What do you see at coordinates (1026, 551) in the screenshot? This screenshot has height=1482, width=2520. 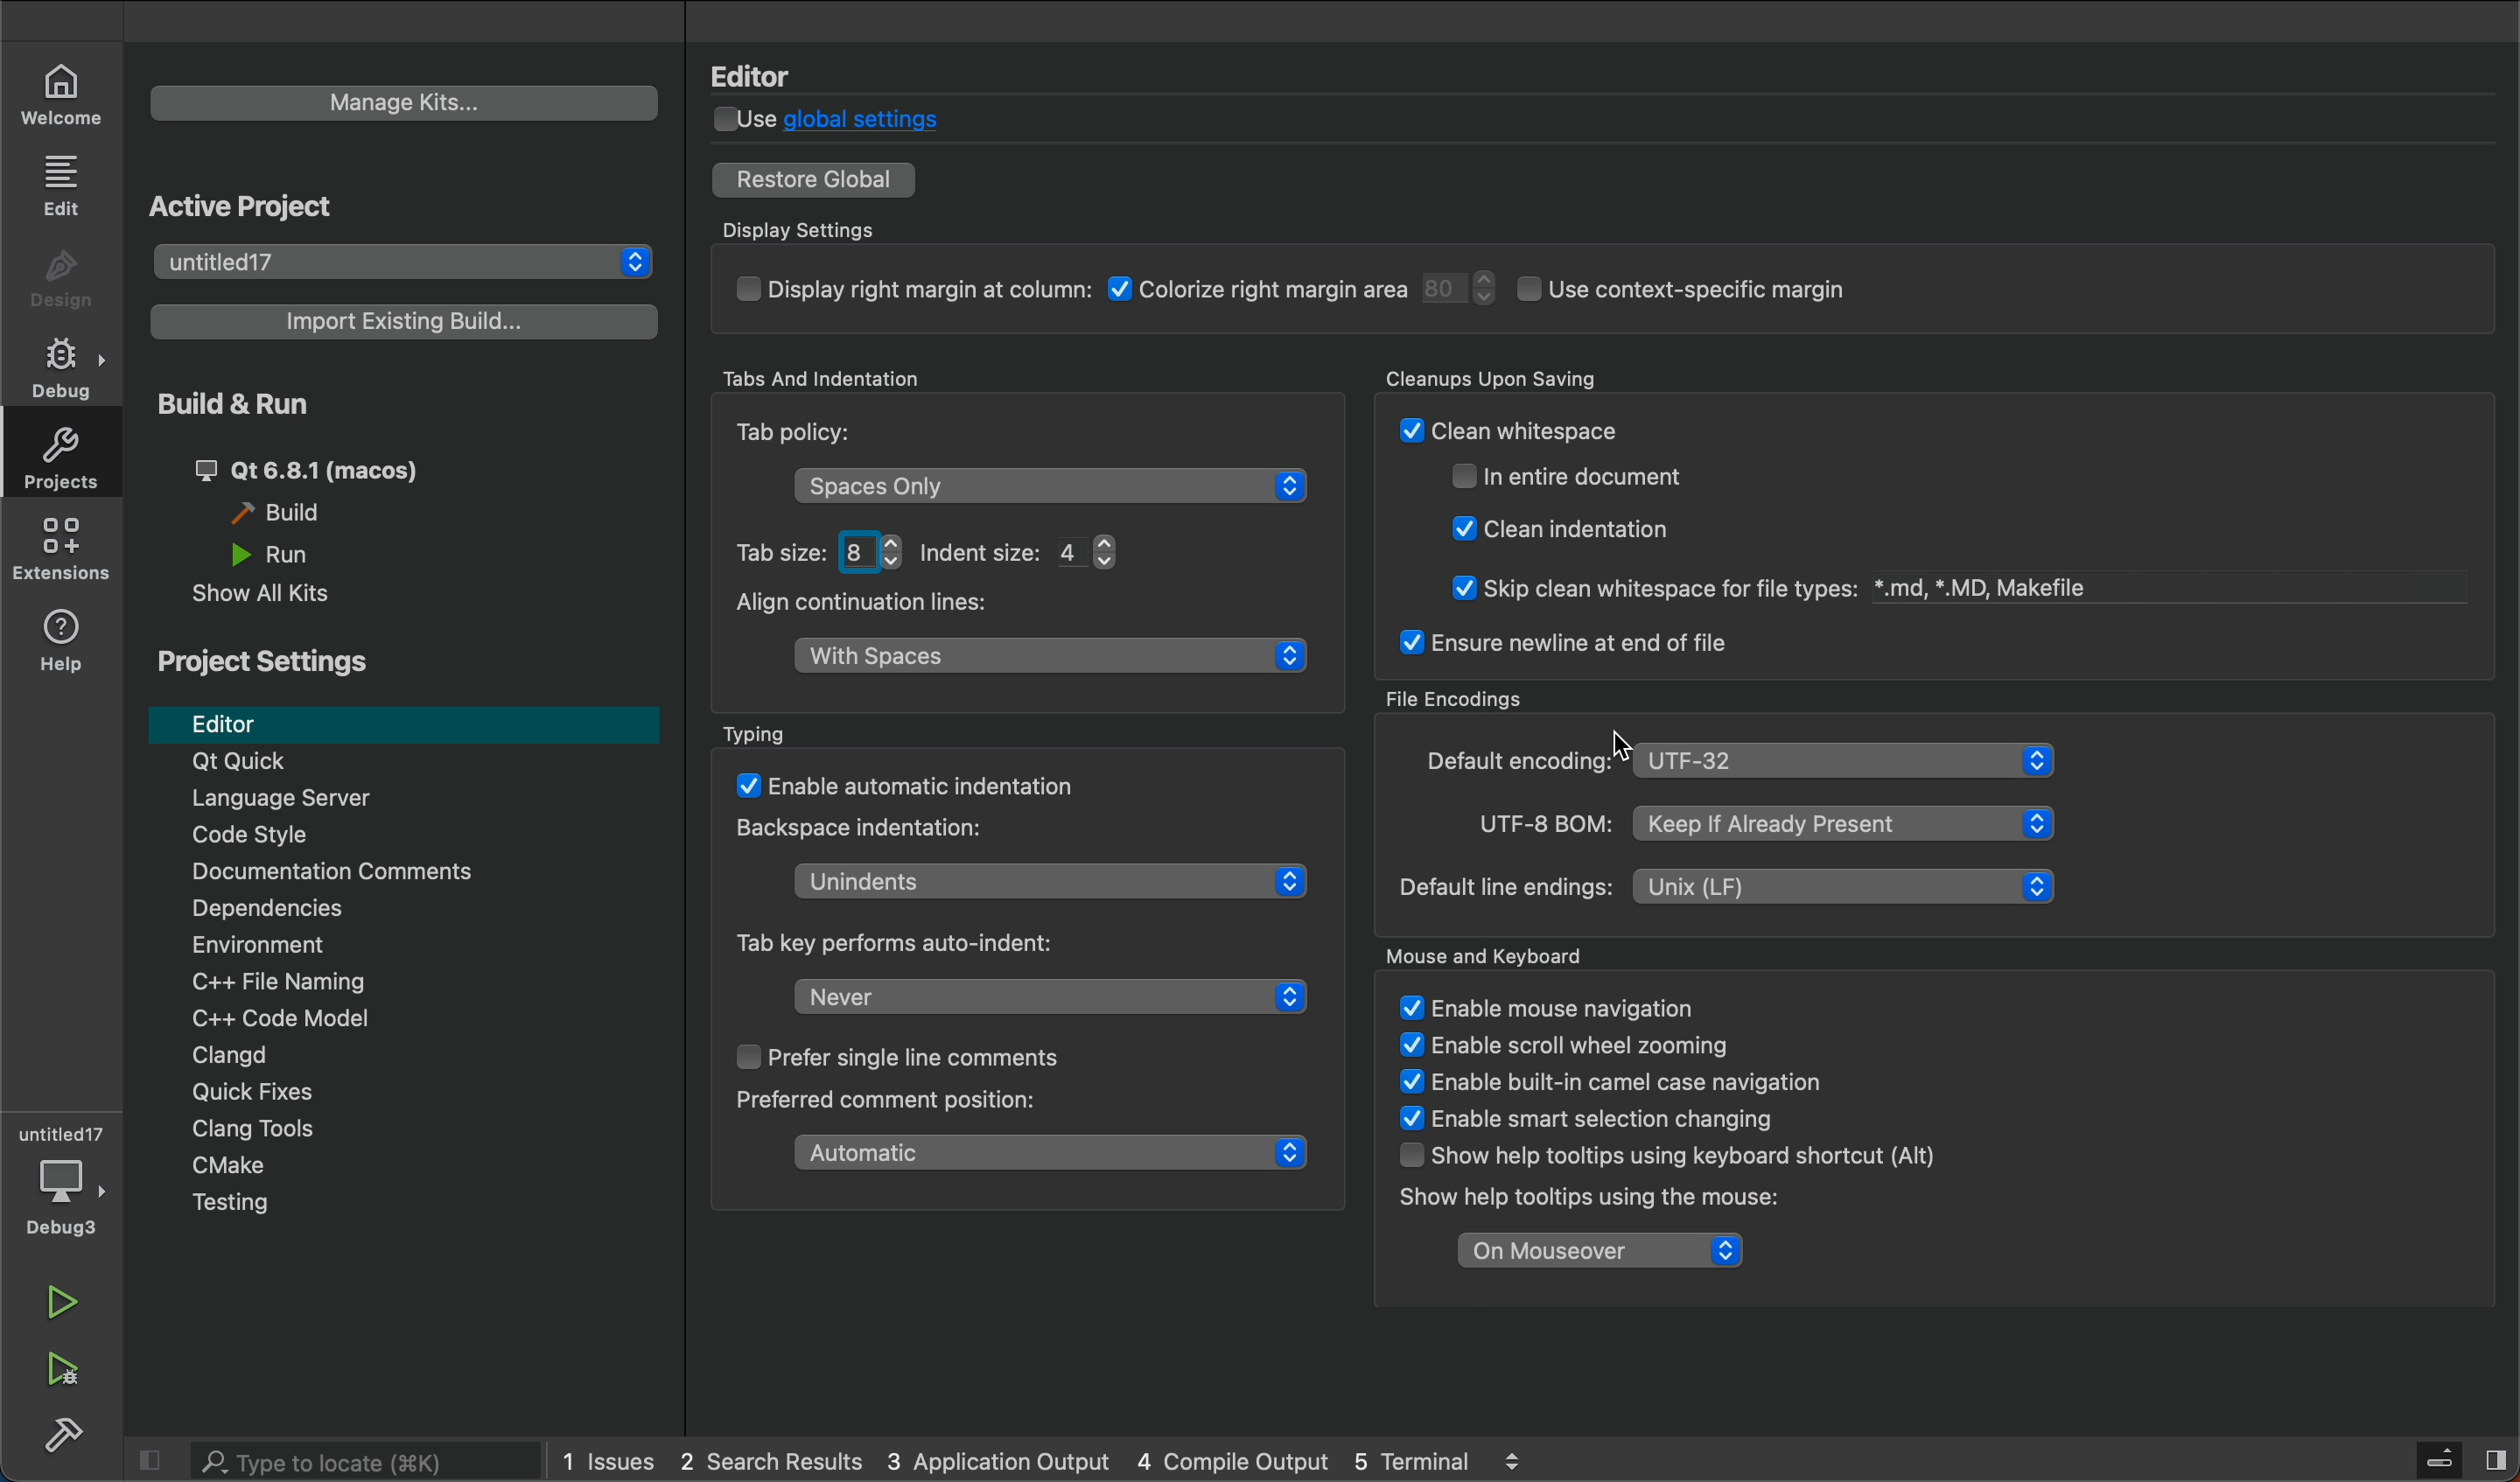 I see `Indent Size` at bounding box center [1026, 551].